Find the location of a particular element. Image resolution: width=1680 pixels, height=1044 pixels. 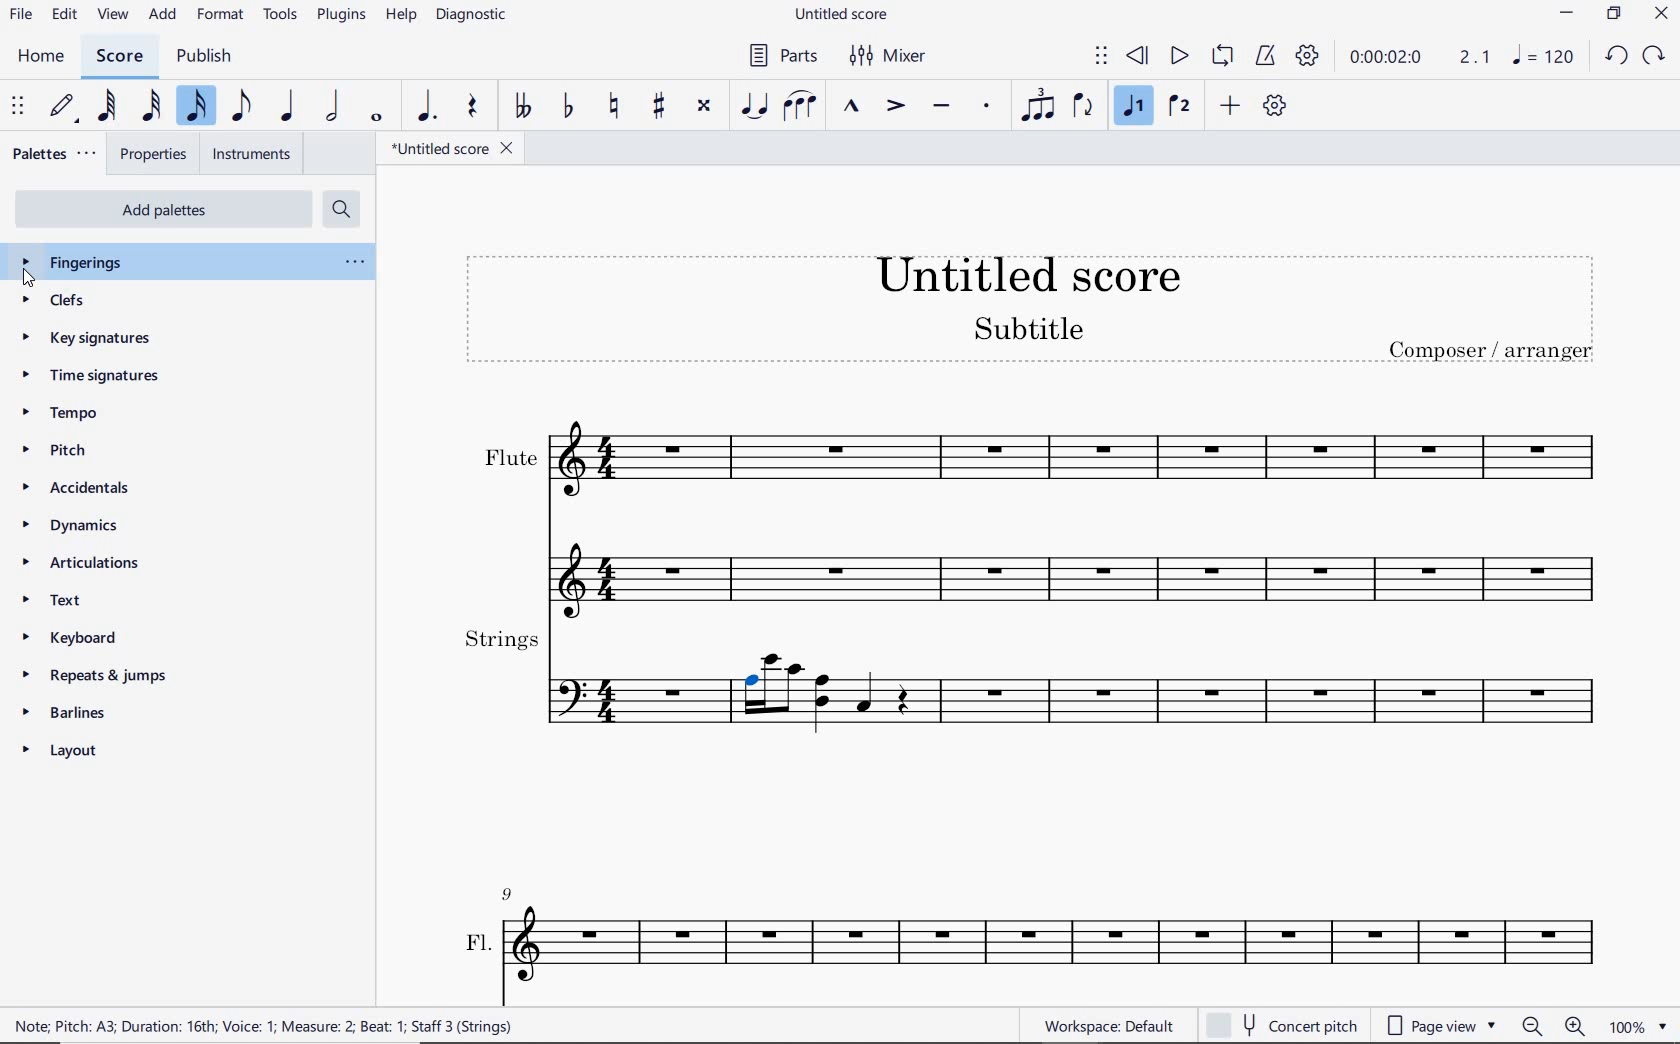

help is located at coordinates (402, 19).